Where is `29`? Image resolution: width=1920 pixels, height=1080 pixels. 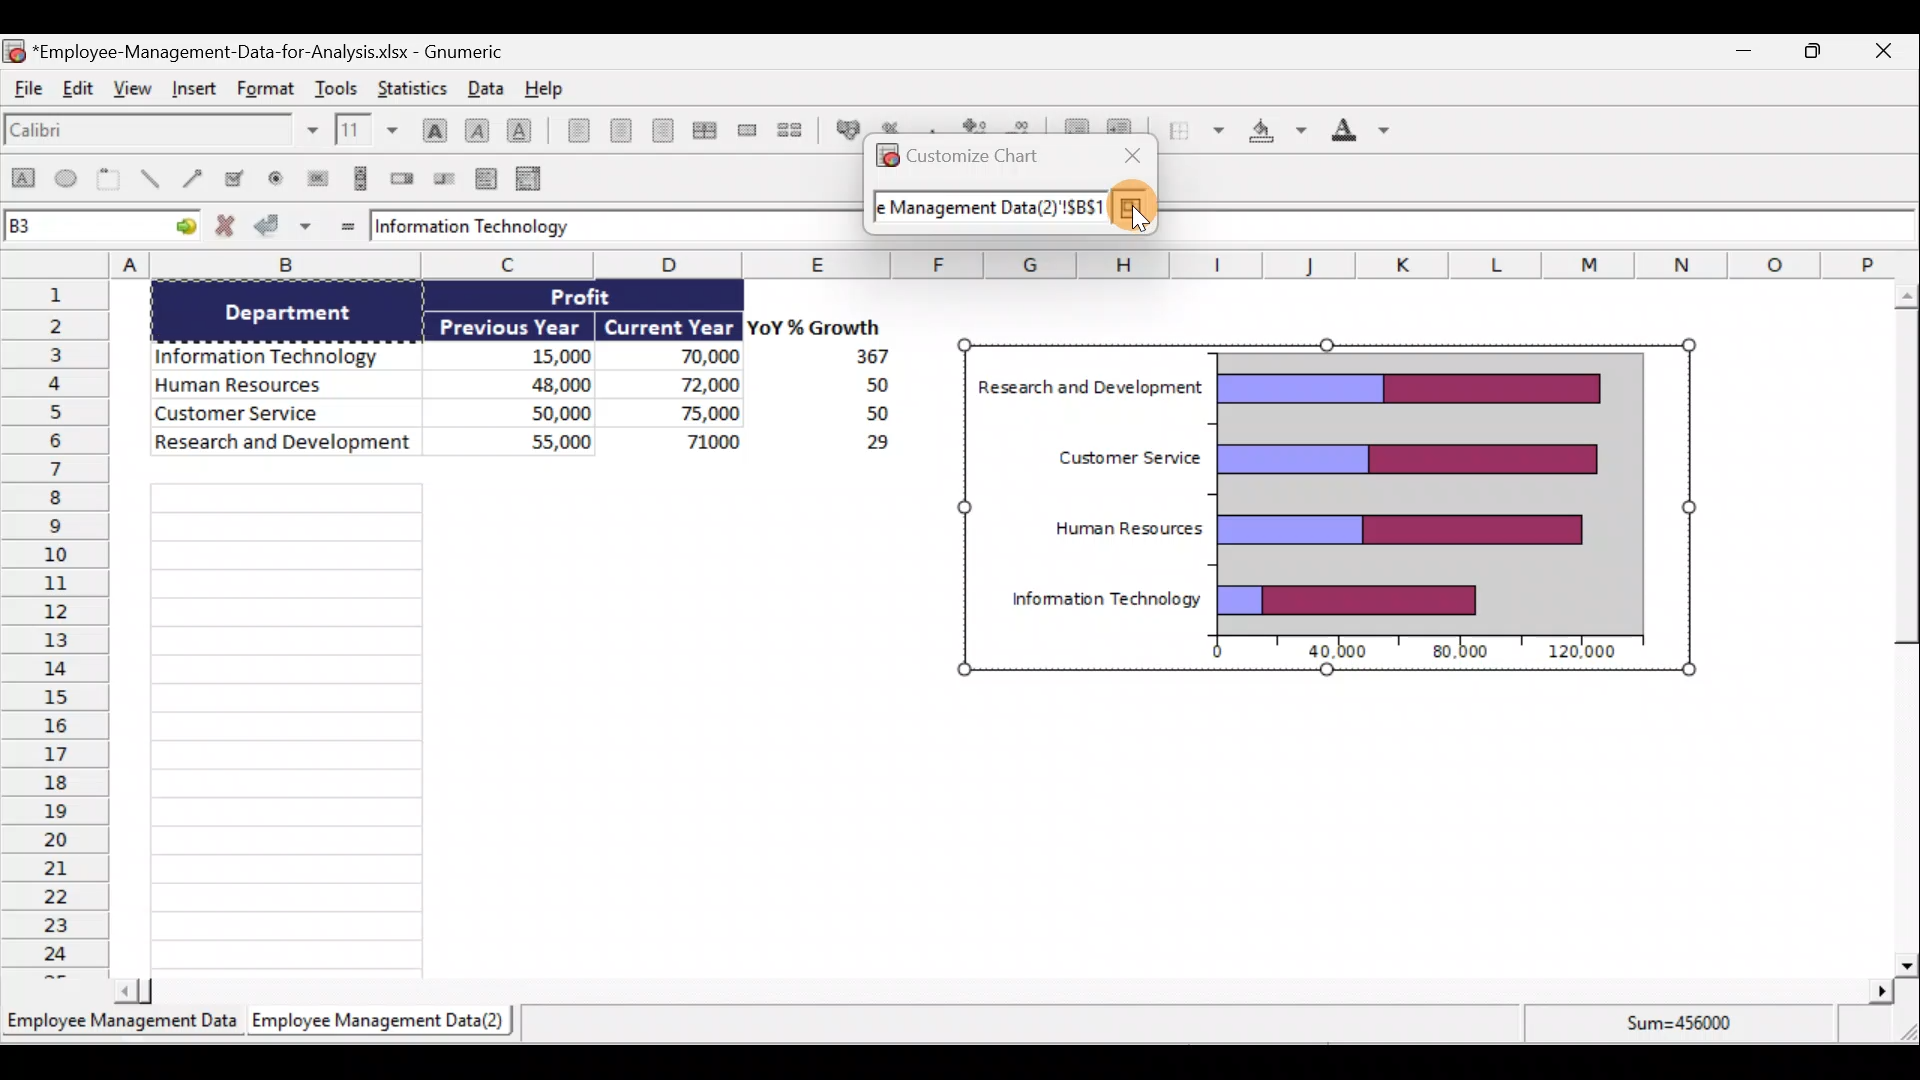
29 is located at coordinates (866, 446).